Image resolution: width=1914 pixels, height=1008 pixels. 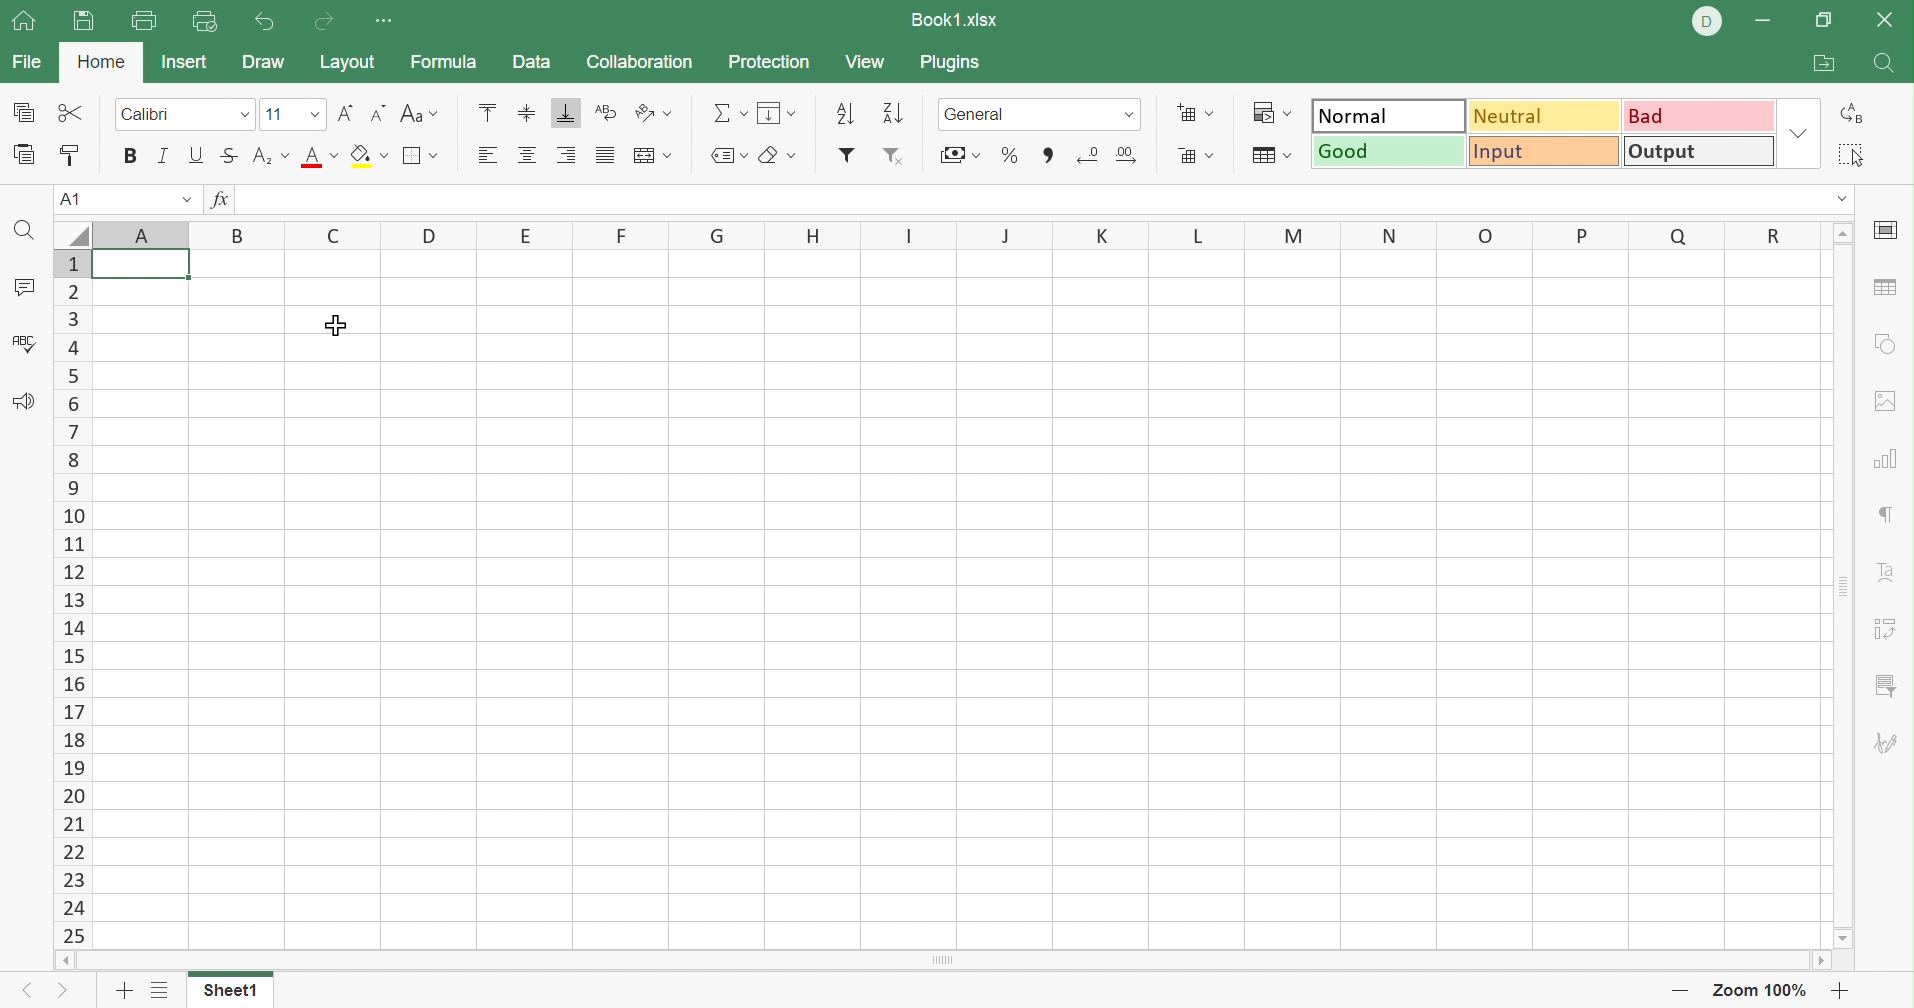 What do you see at coordinates (367, 156) in the screenshot?
I see `Fill color` at bounding box center [367, 156].